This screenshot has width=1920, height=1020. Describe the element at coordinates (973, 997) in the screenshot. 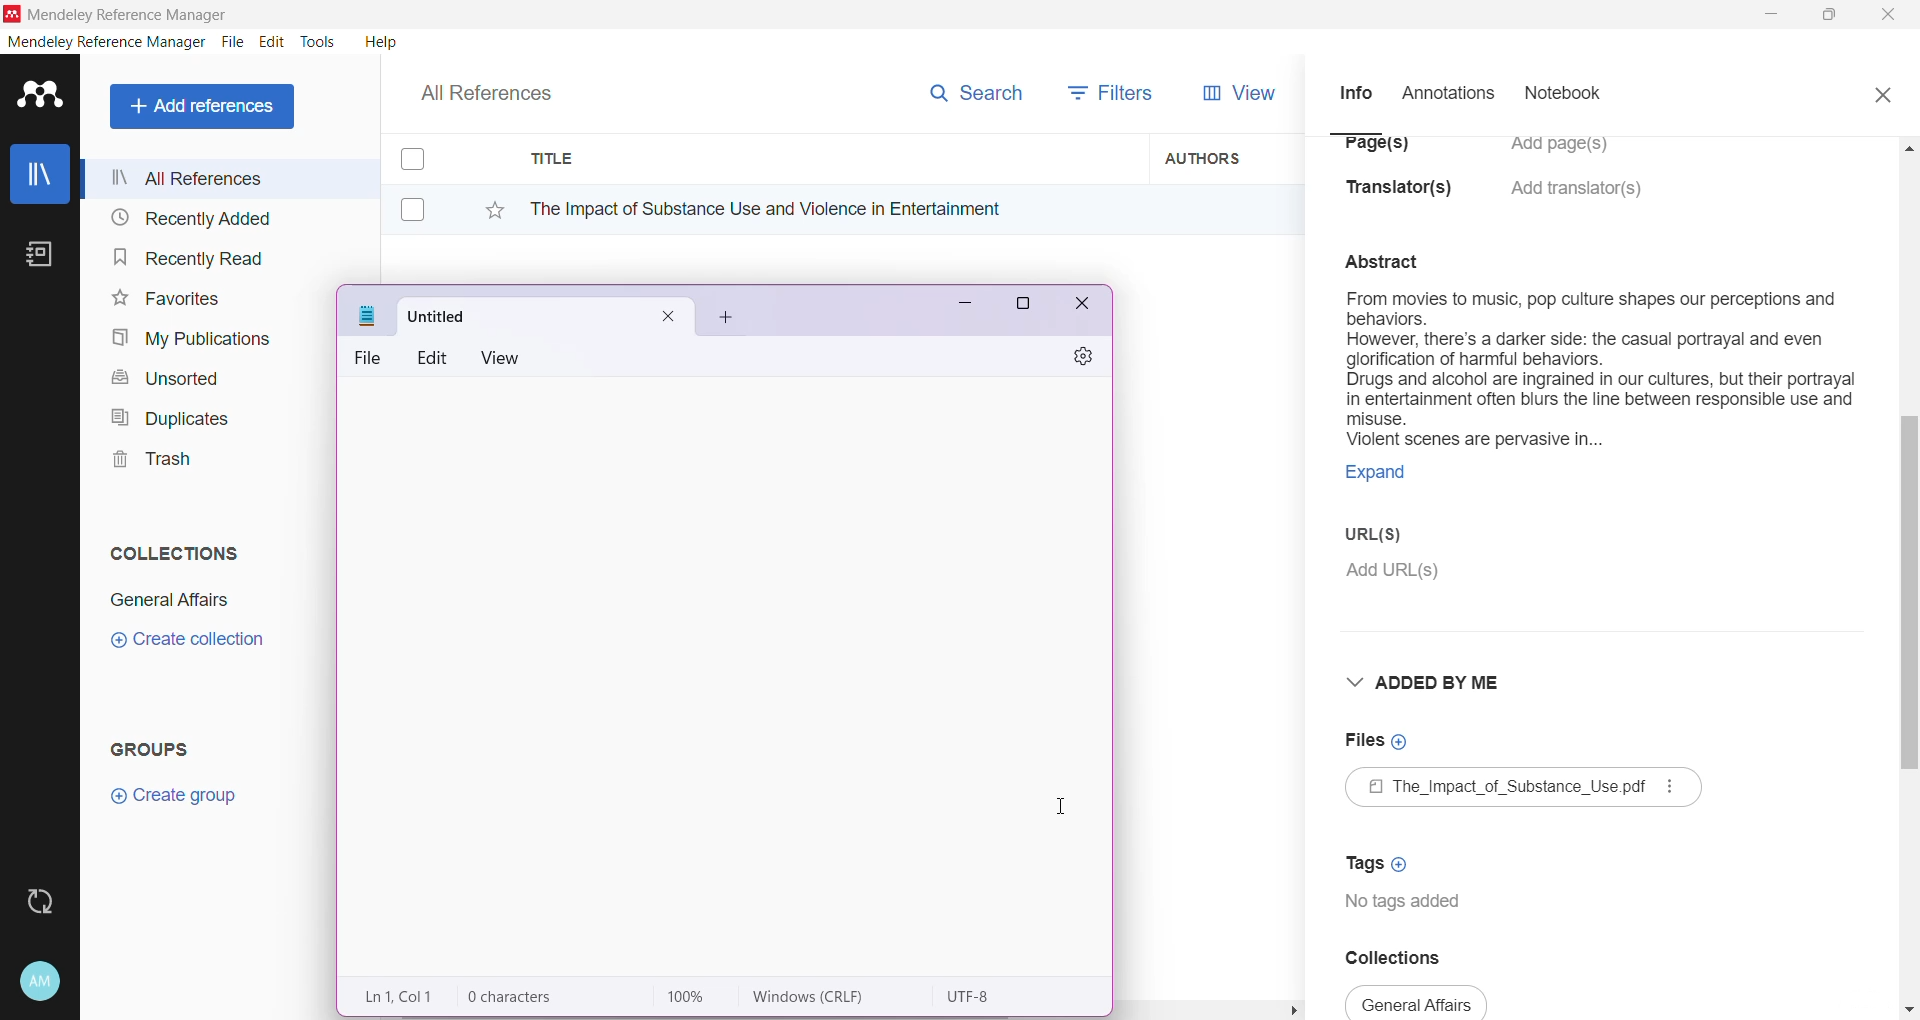

I see `Character encoding used` at that location.